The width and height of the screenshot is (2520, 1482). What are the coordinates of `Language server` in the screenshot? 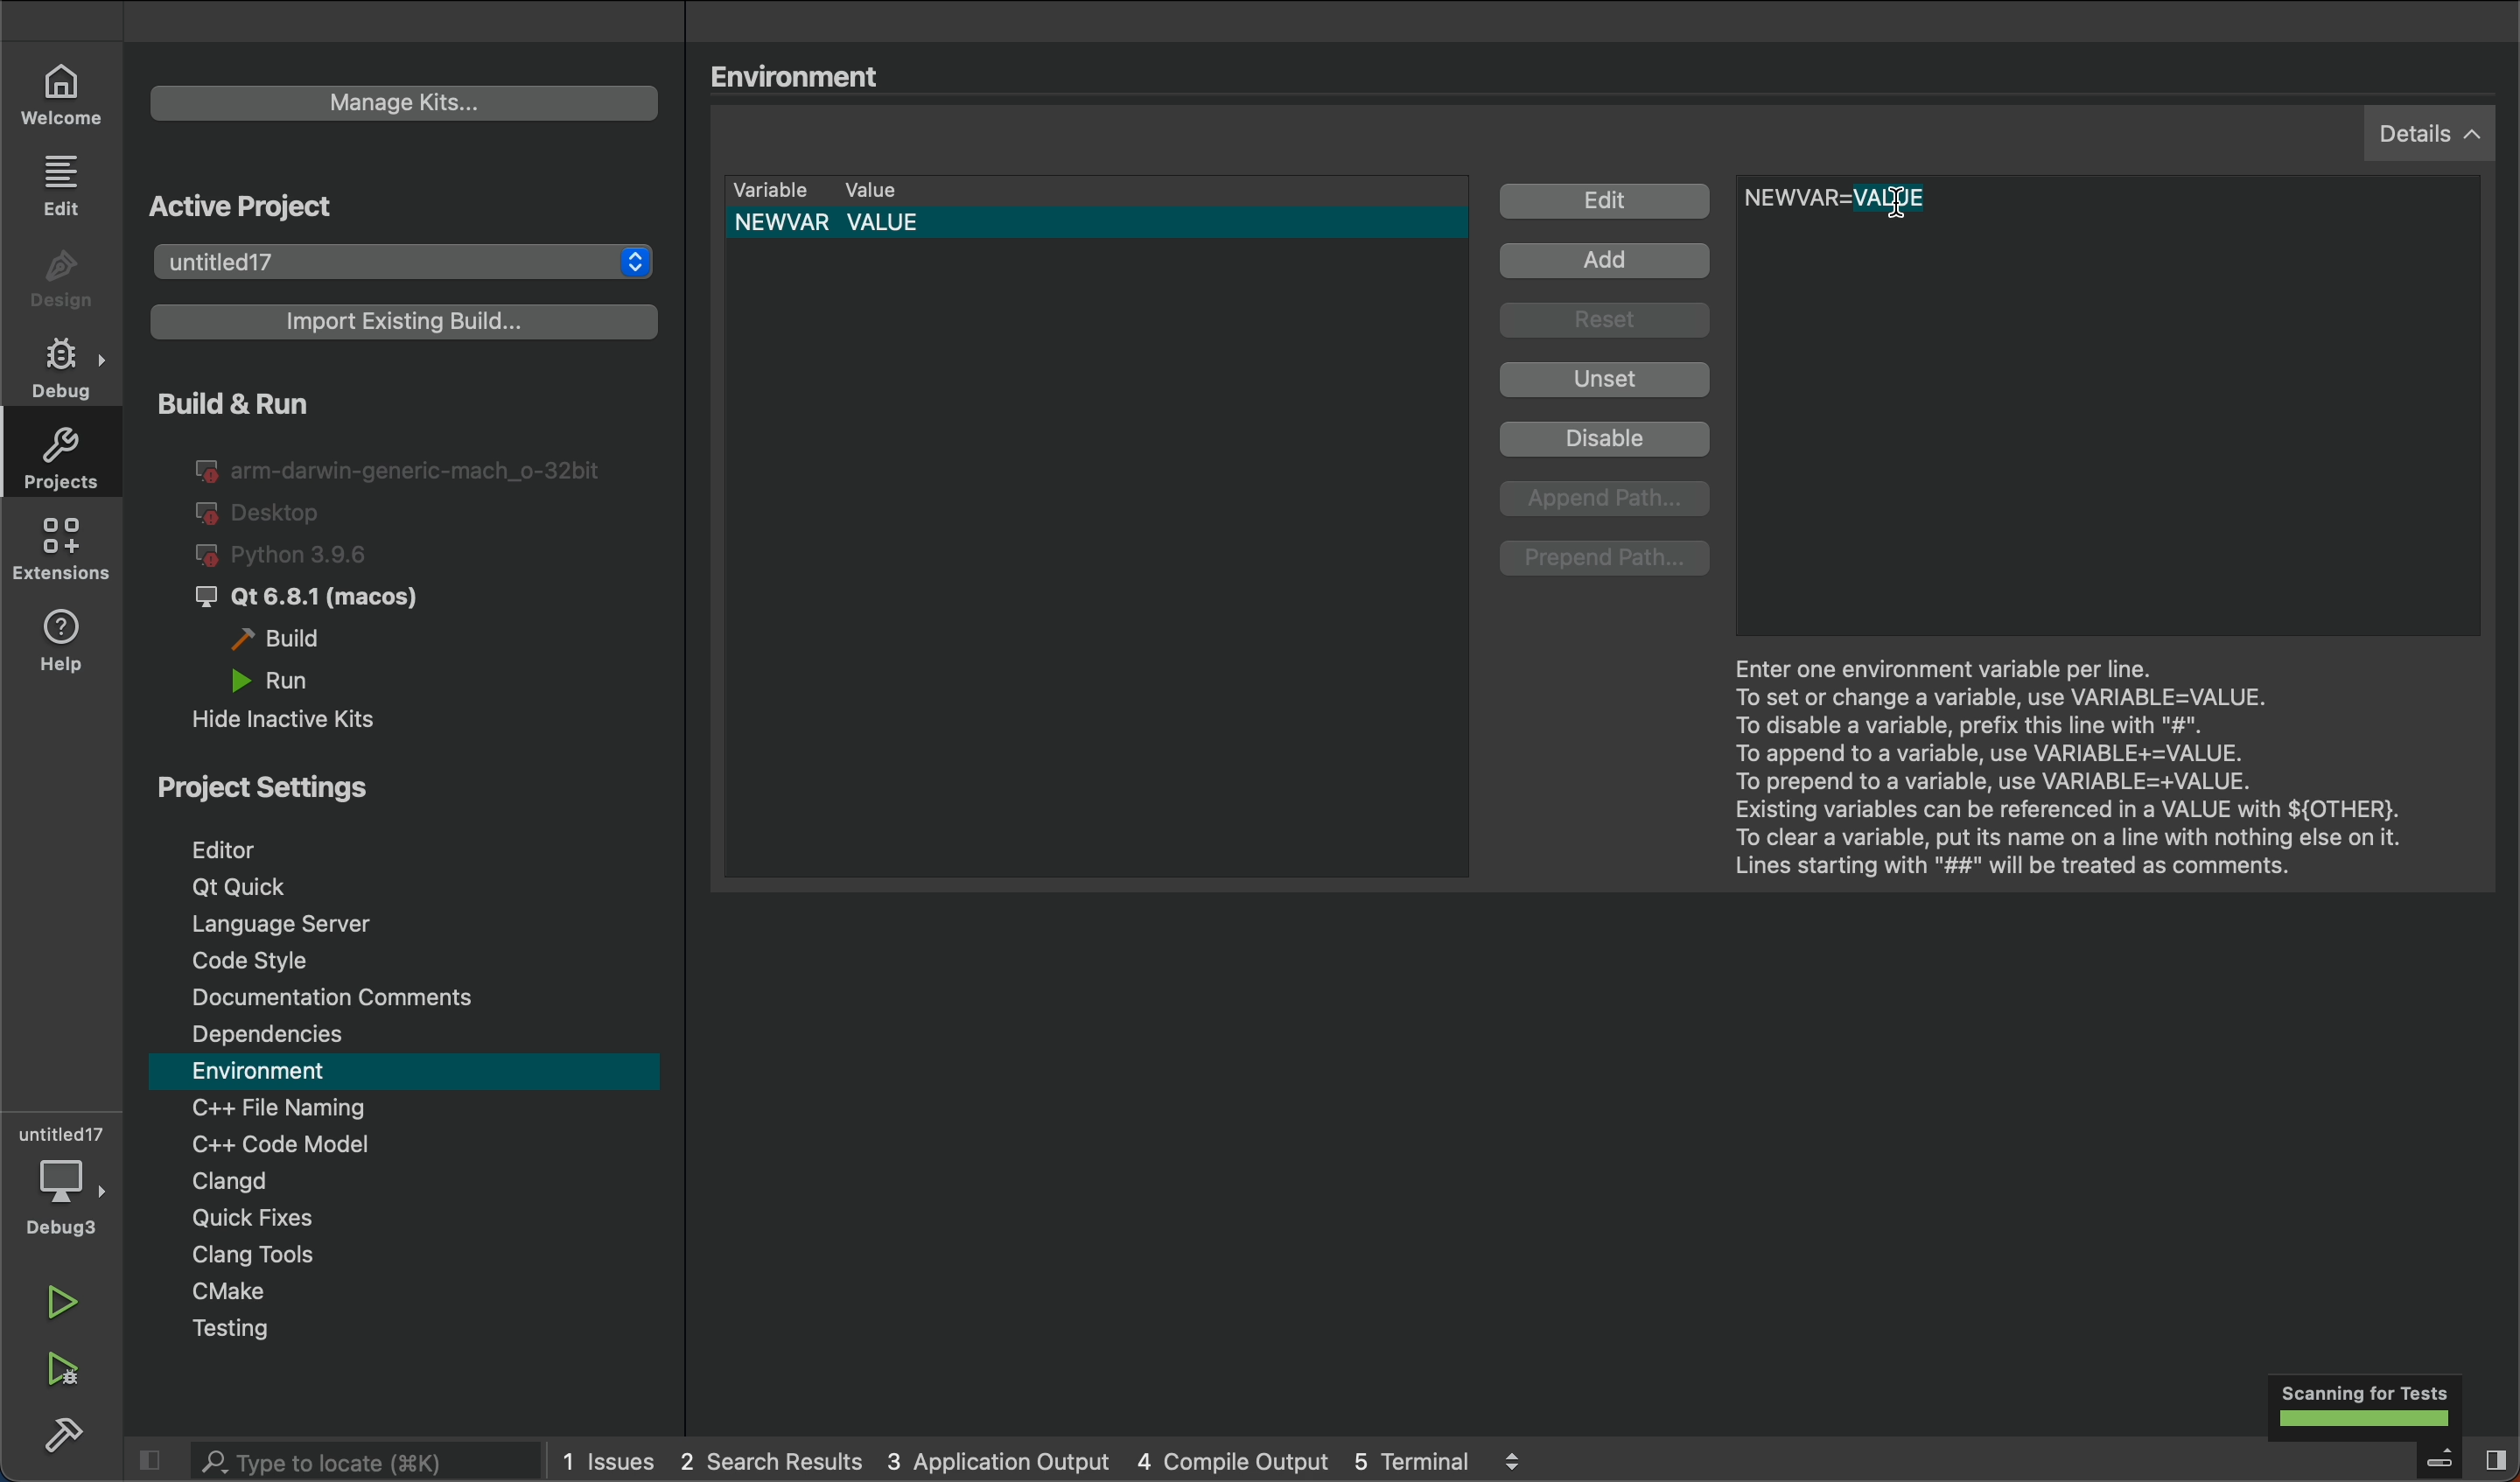 It's located at (410, 923).